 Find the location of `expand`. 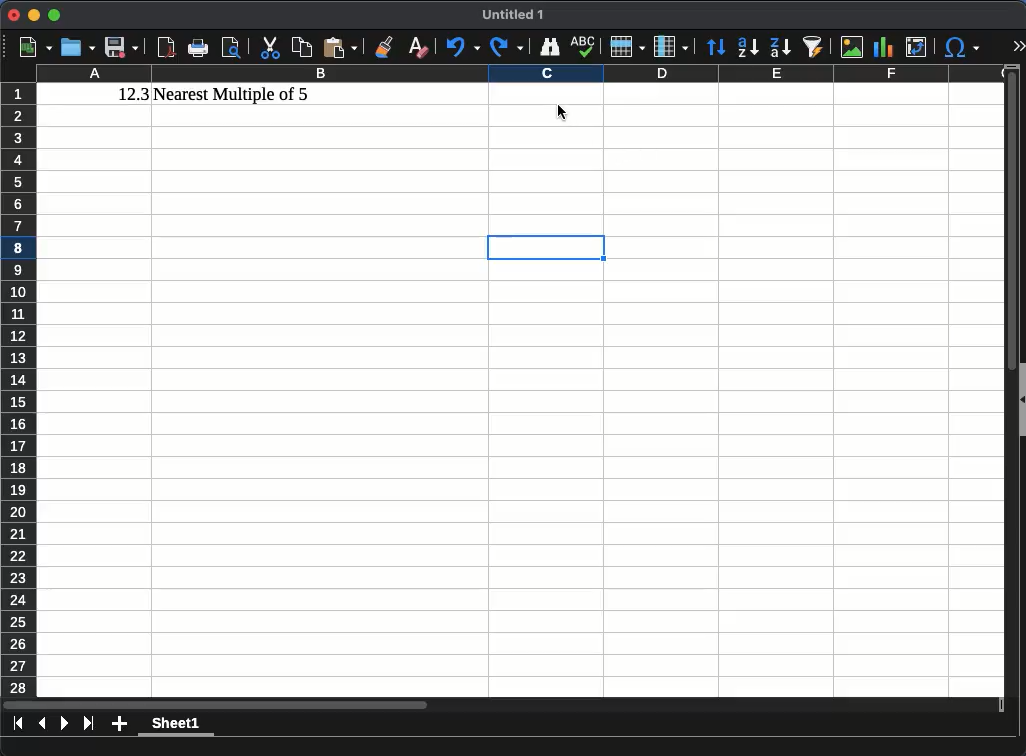

expand is located at coordinates (1018, 44).